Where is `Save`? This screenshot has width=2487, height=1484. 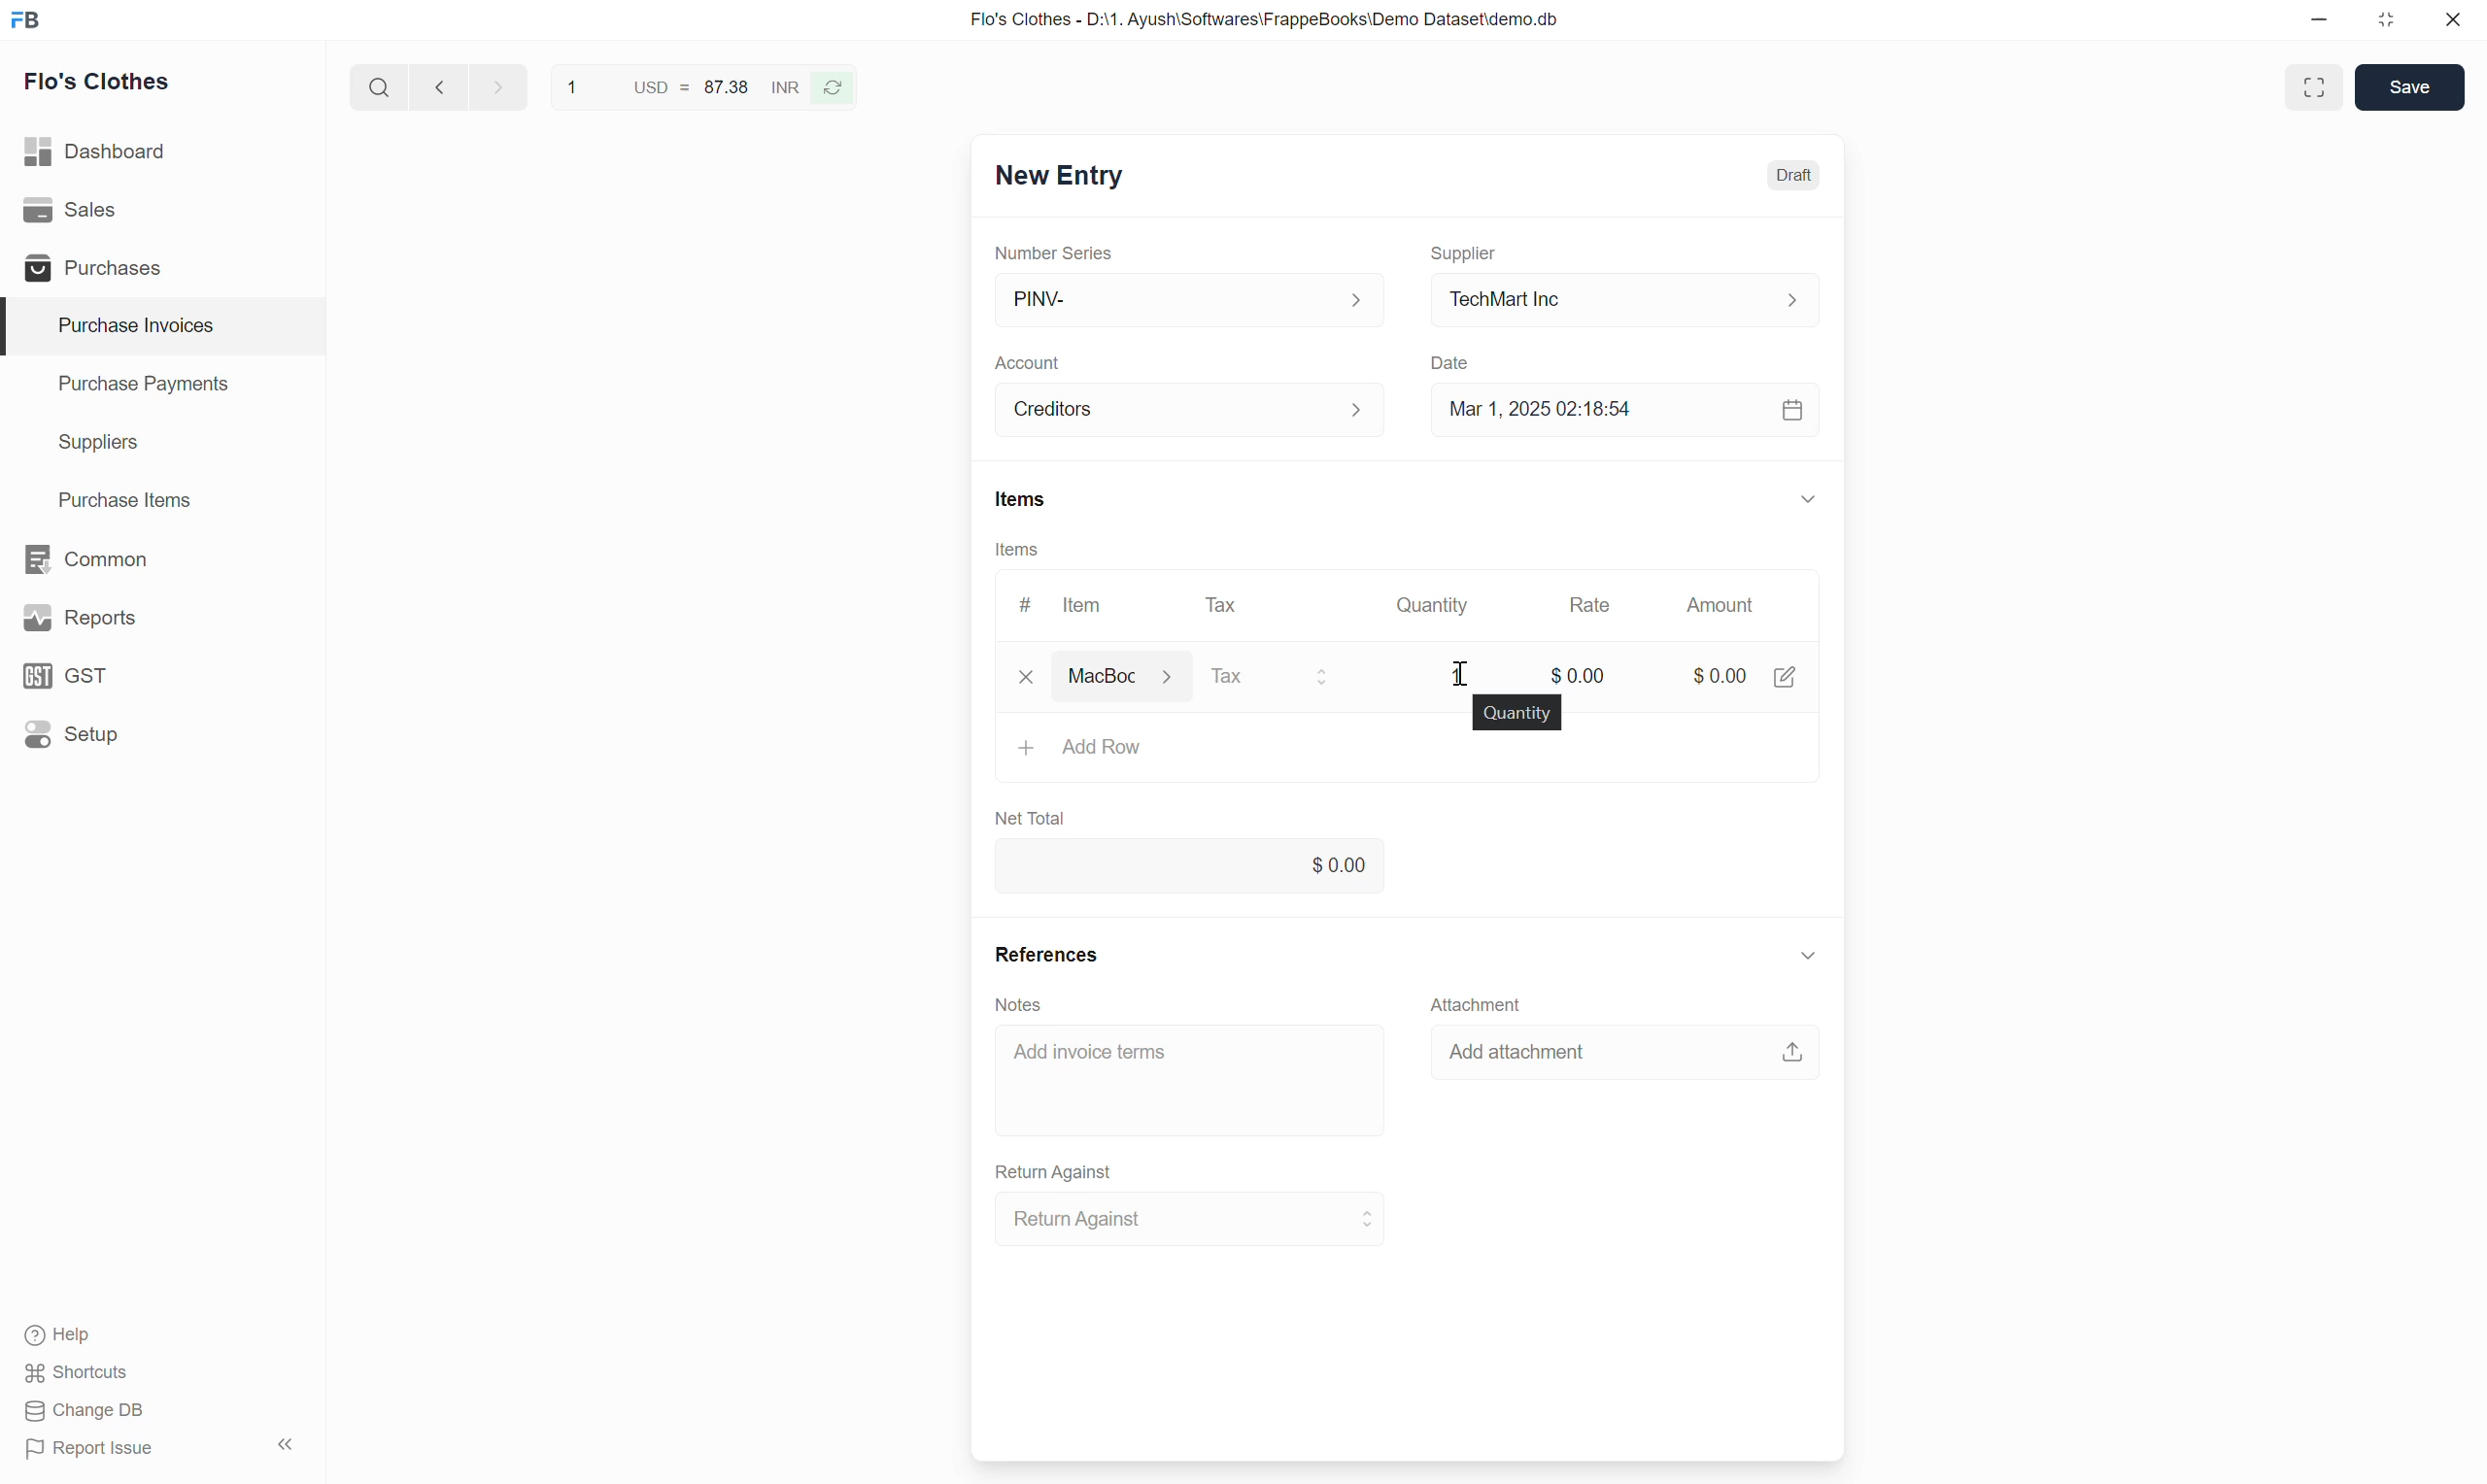 Save is located at coordinates (2409, 87).